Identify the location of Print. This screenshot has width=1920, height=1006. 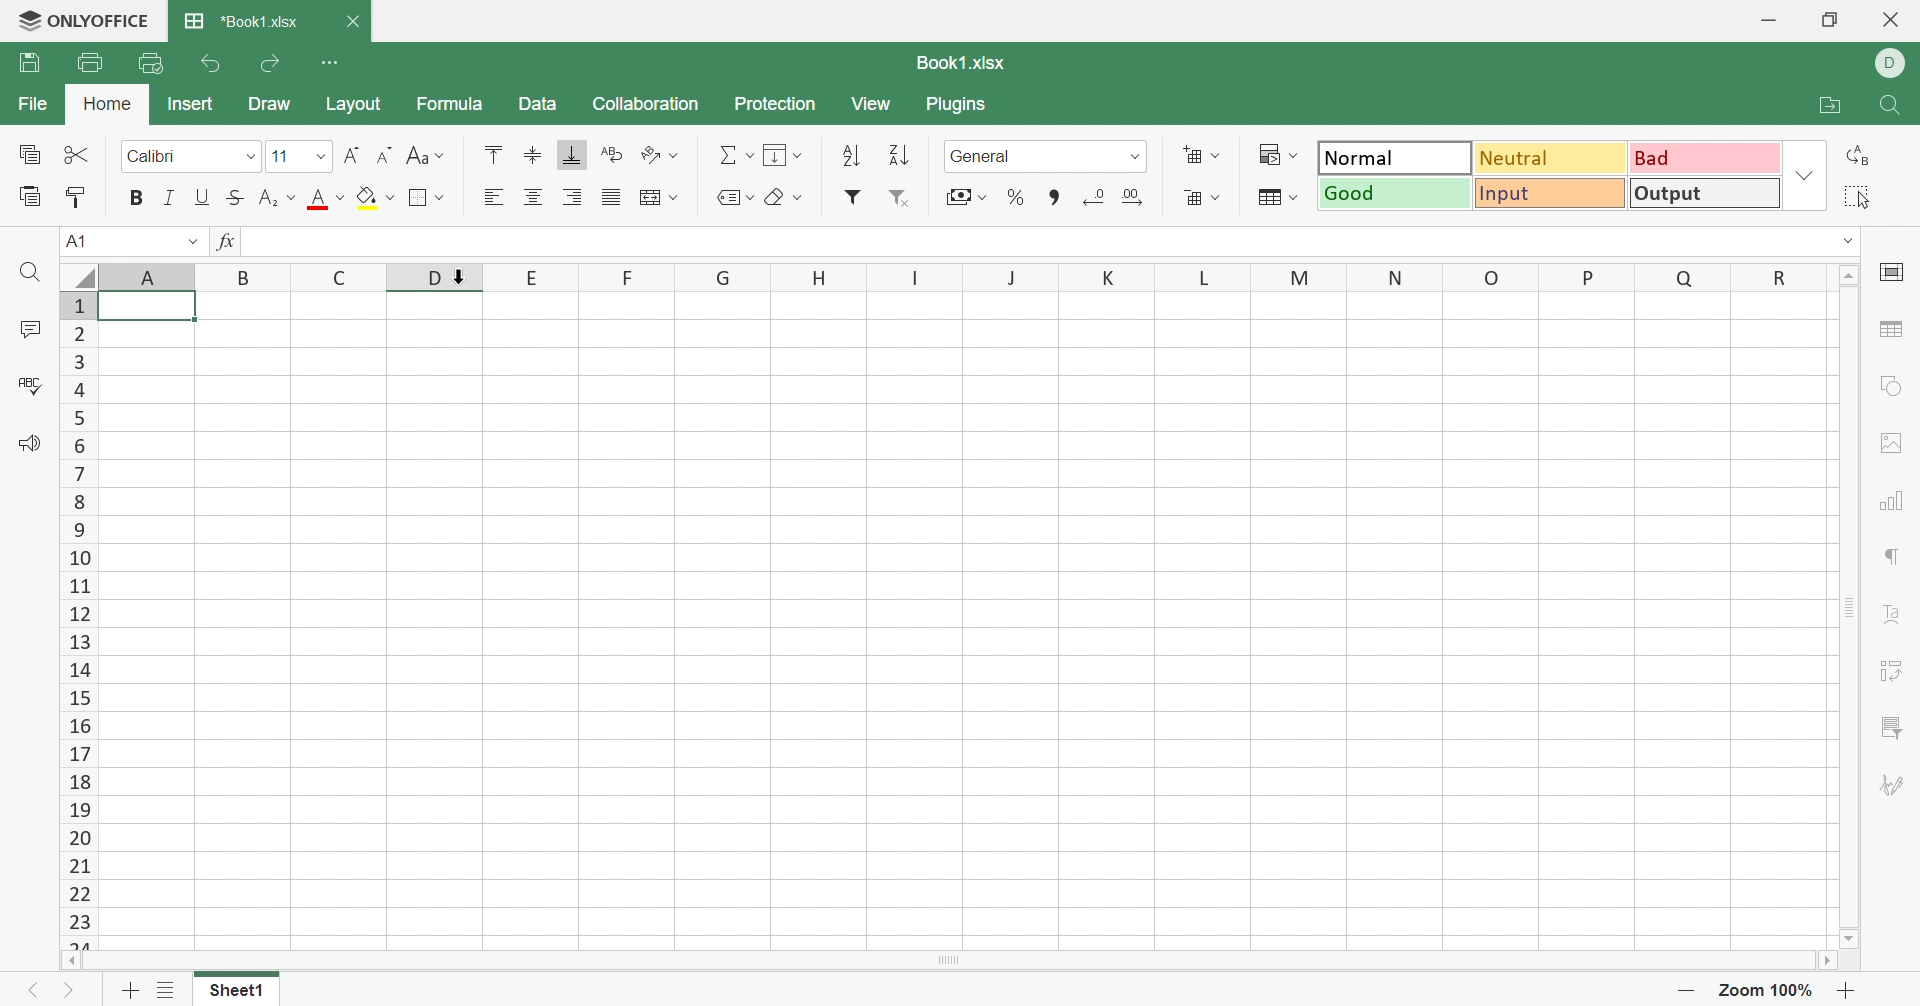
(93, 62).